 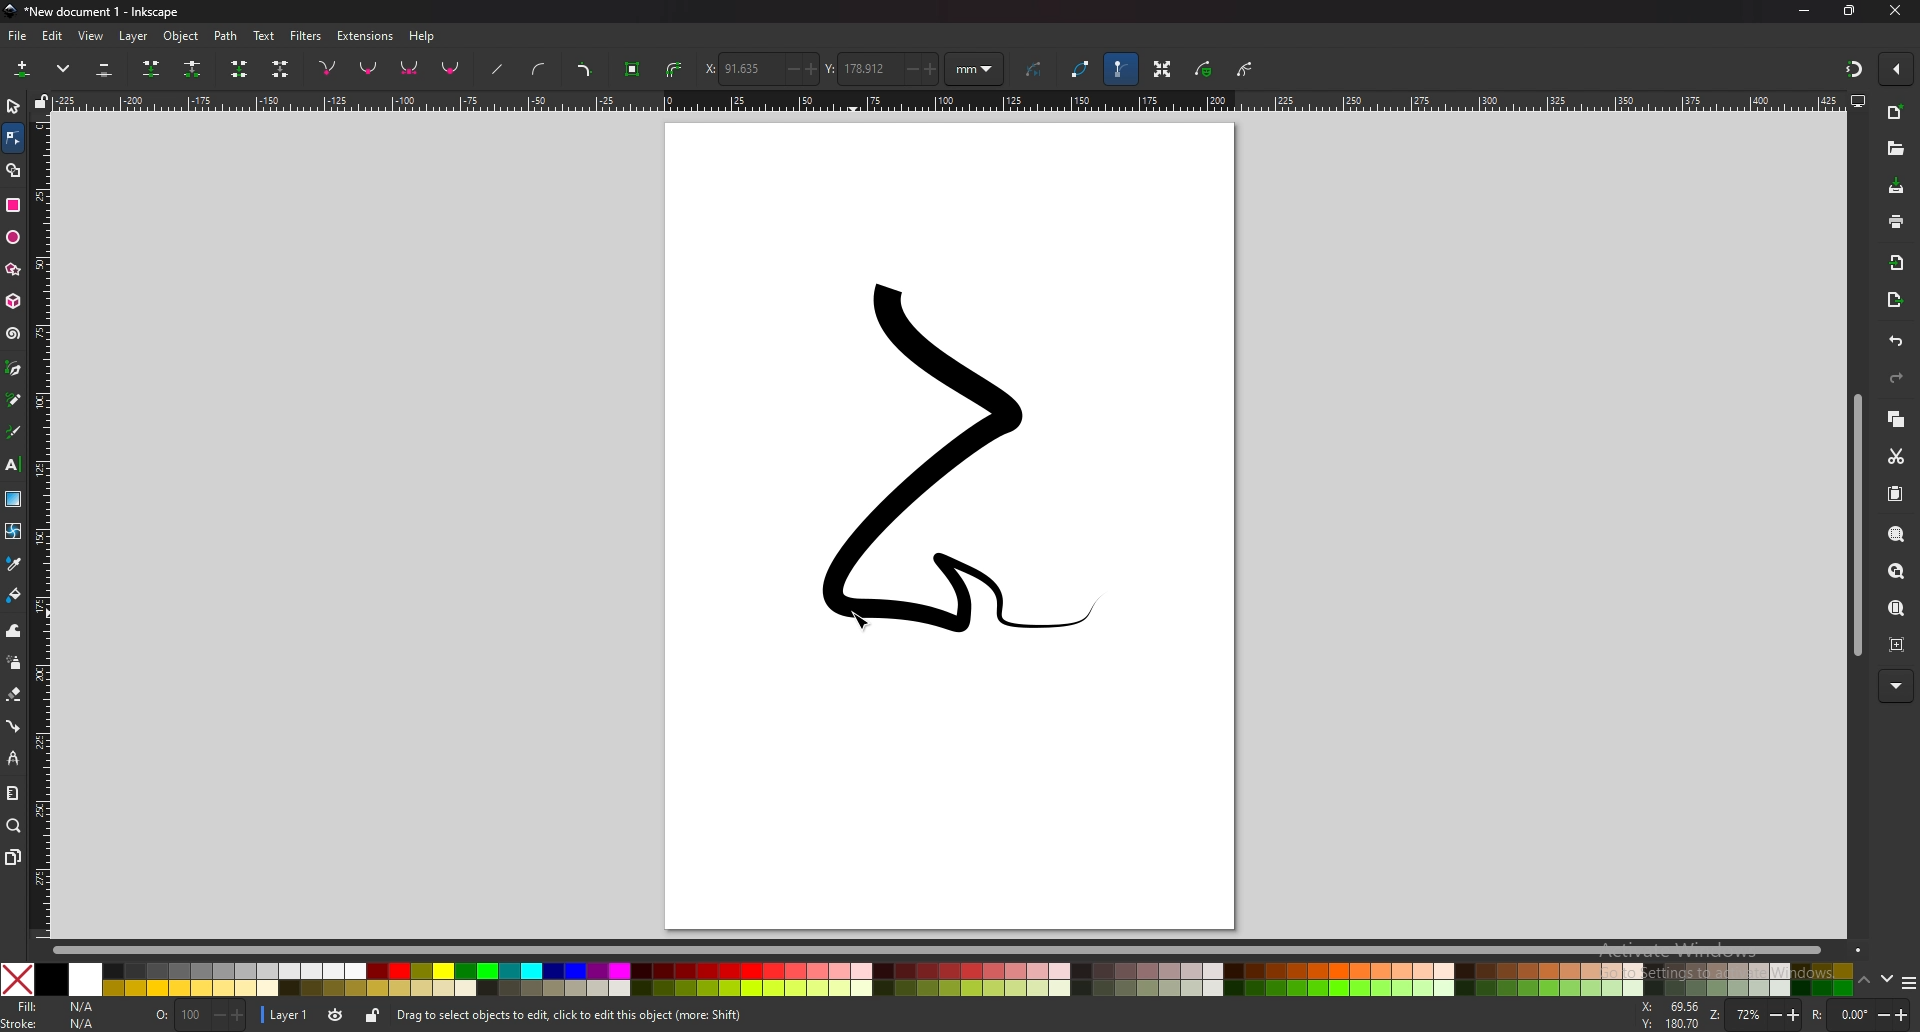 I want to click on delete selected nodes, so click(x=105, y=70).